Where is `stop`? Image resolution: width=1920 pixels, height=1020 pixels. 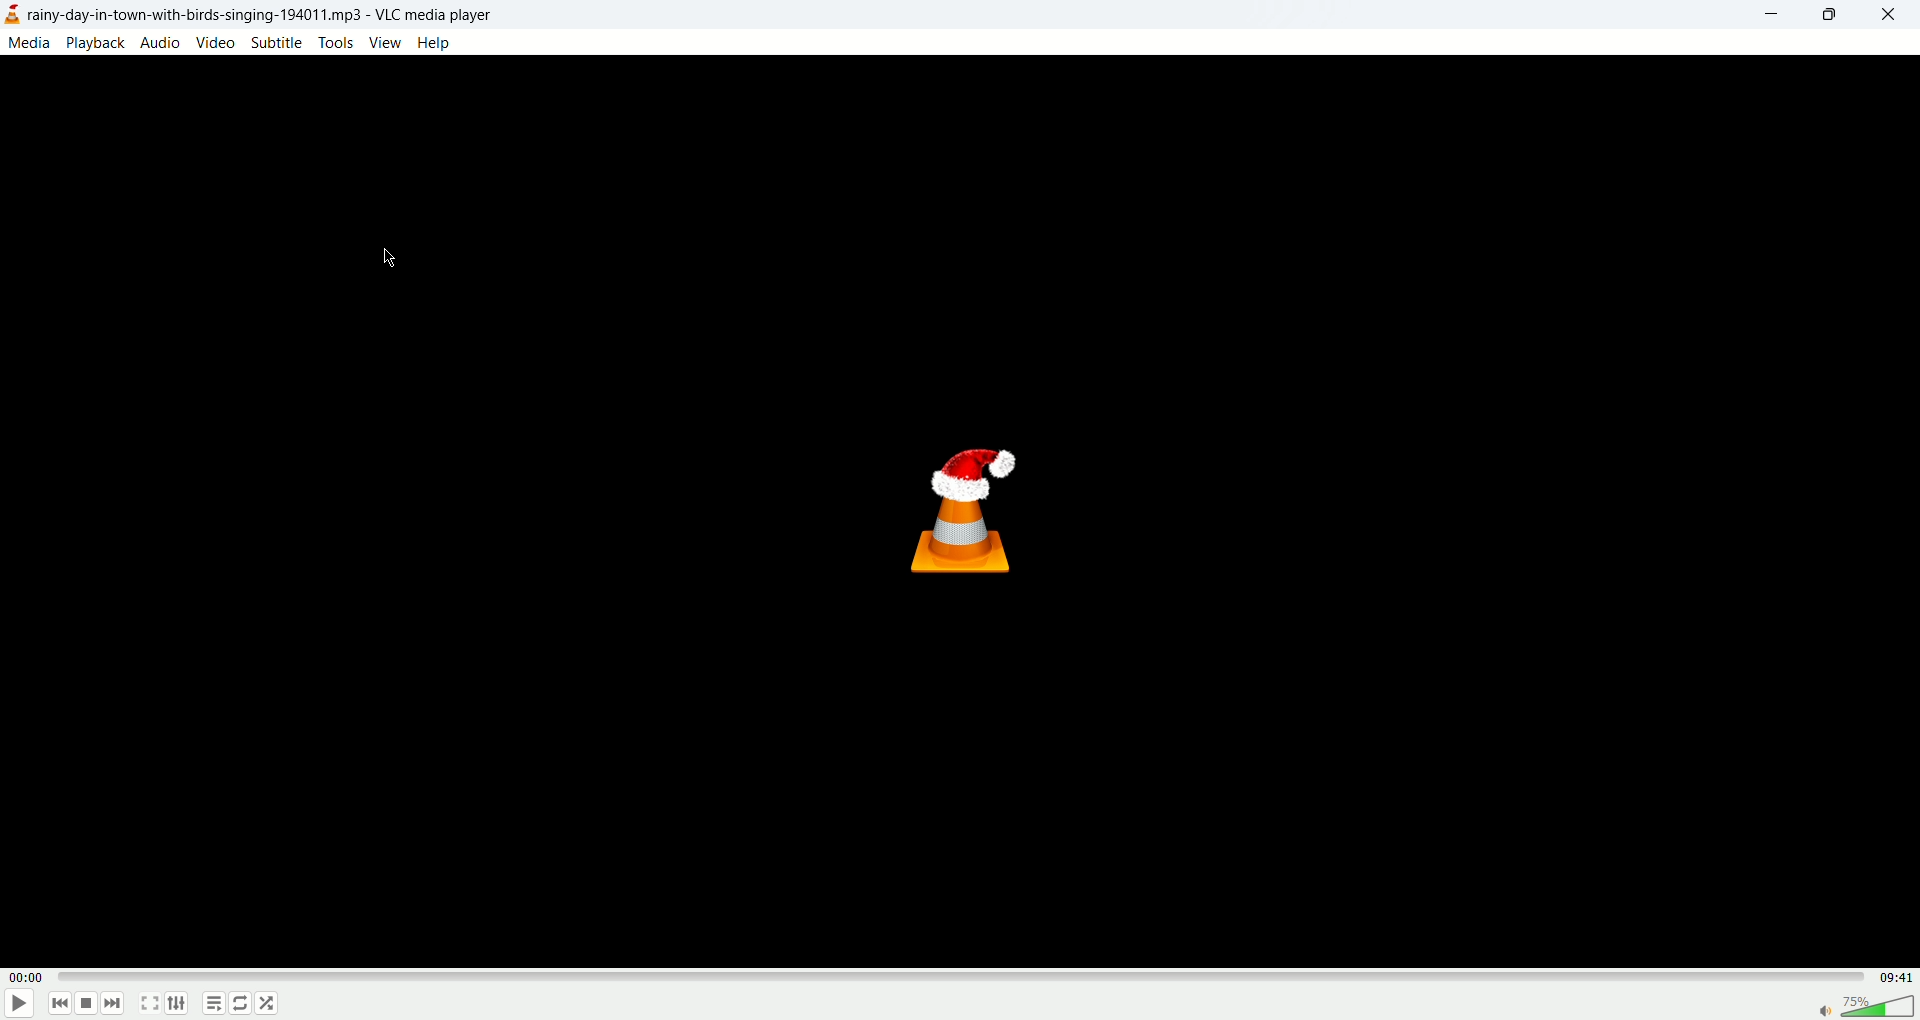
stop is located at coordinates (88, 1004).